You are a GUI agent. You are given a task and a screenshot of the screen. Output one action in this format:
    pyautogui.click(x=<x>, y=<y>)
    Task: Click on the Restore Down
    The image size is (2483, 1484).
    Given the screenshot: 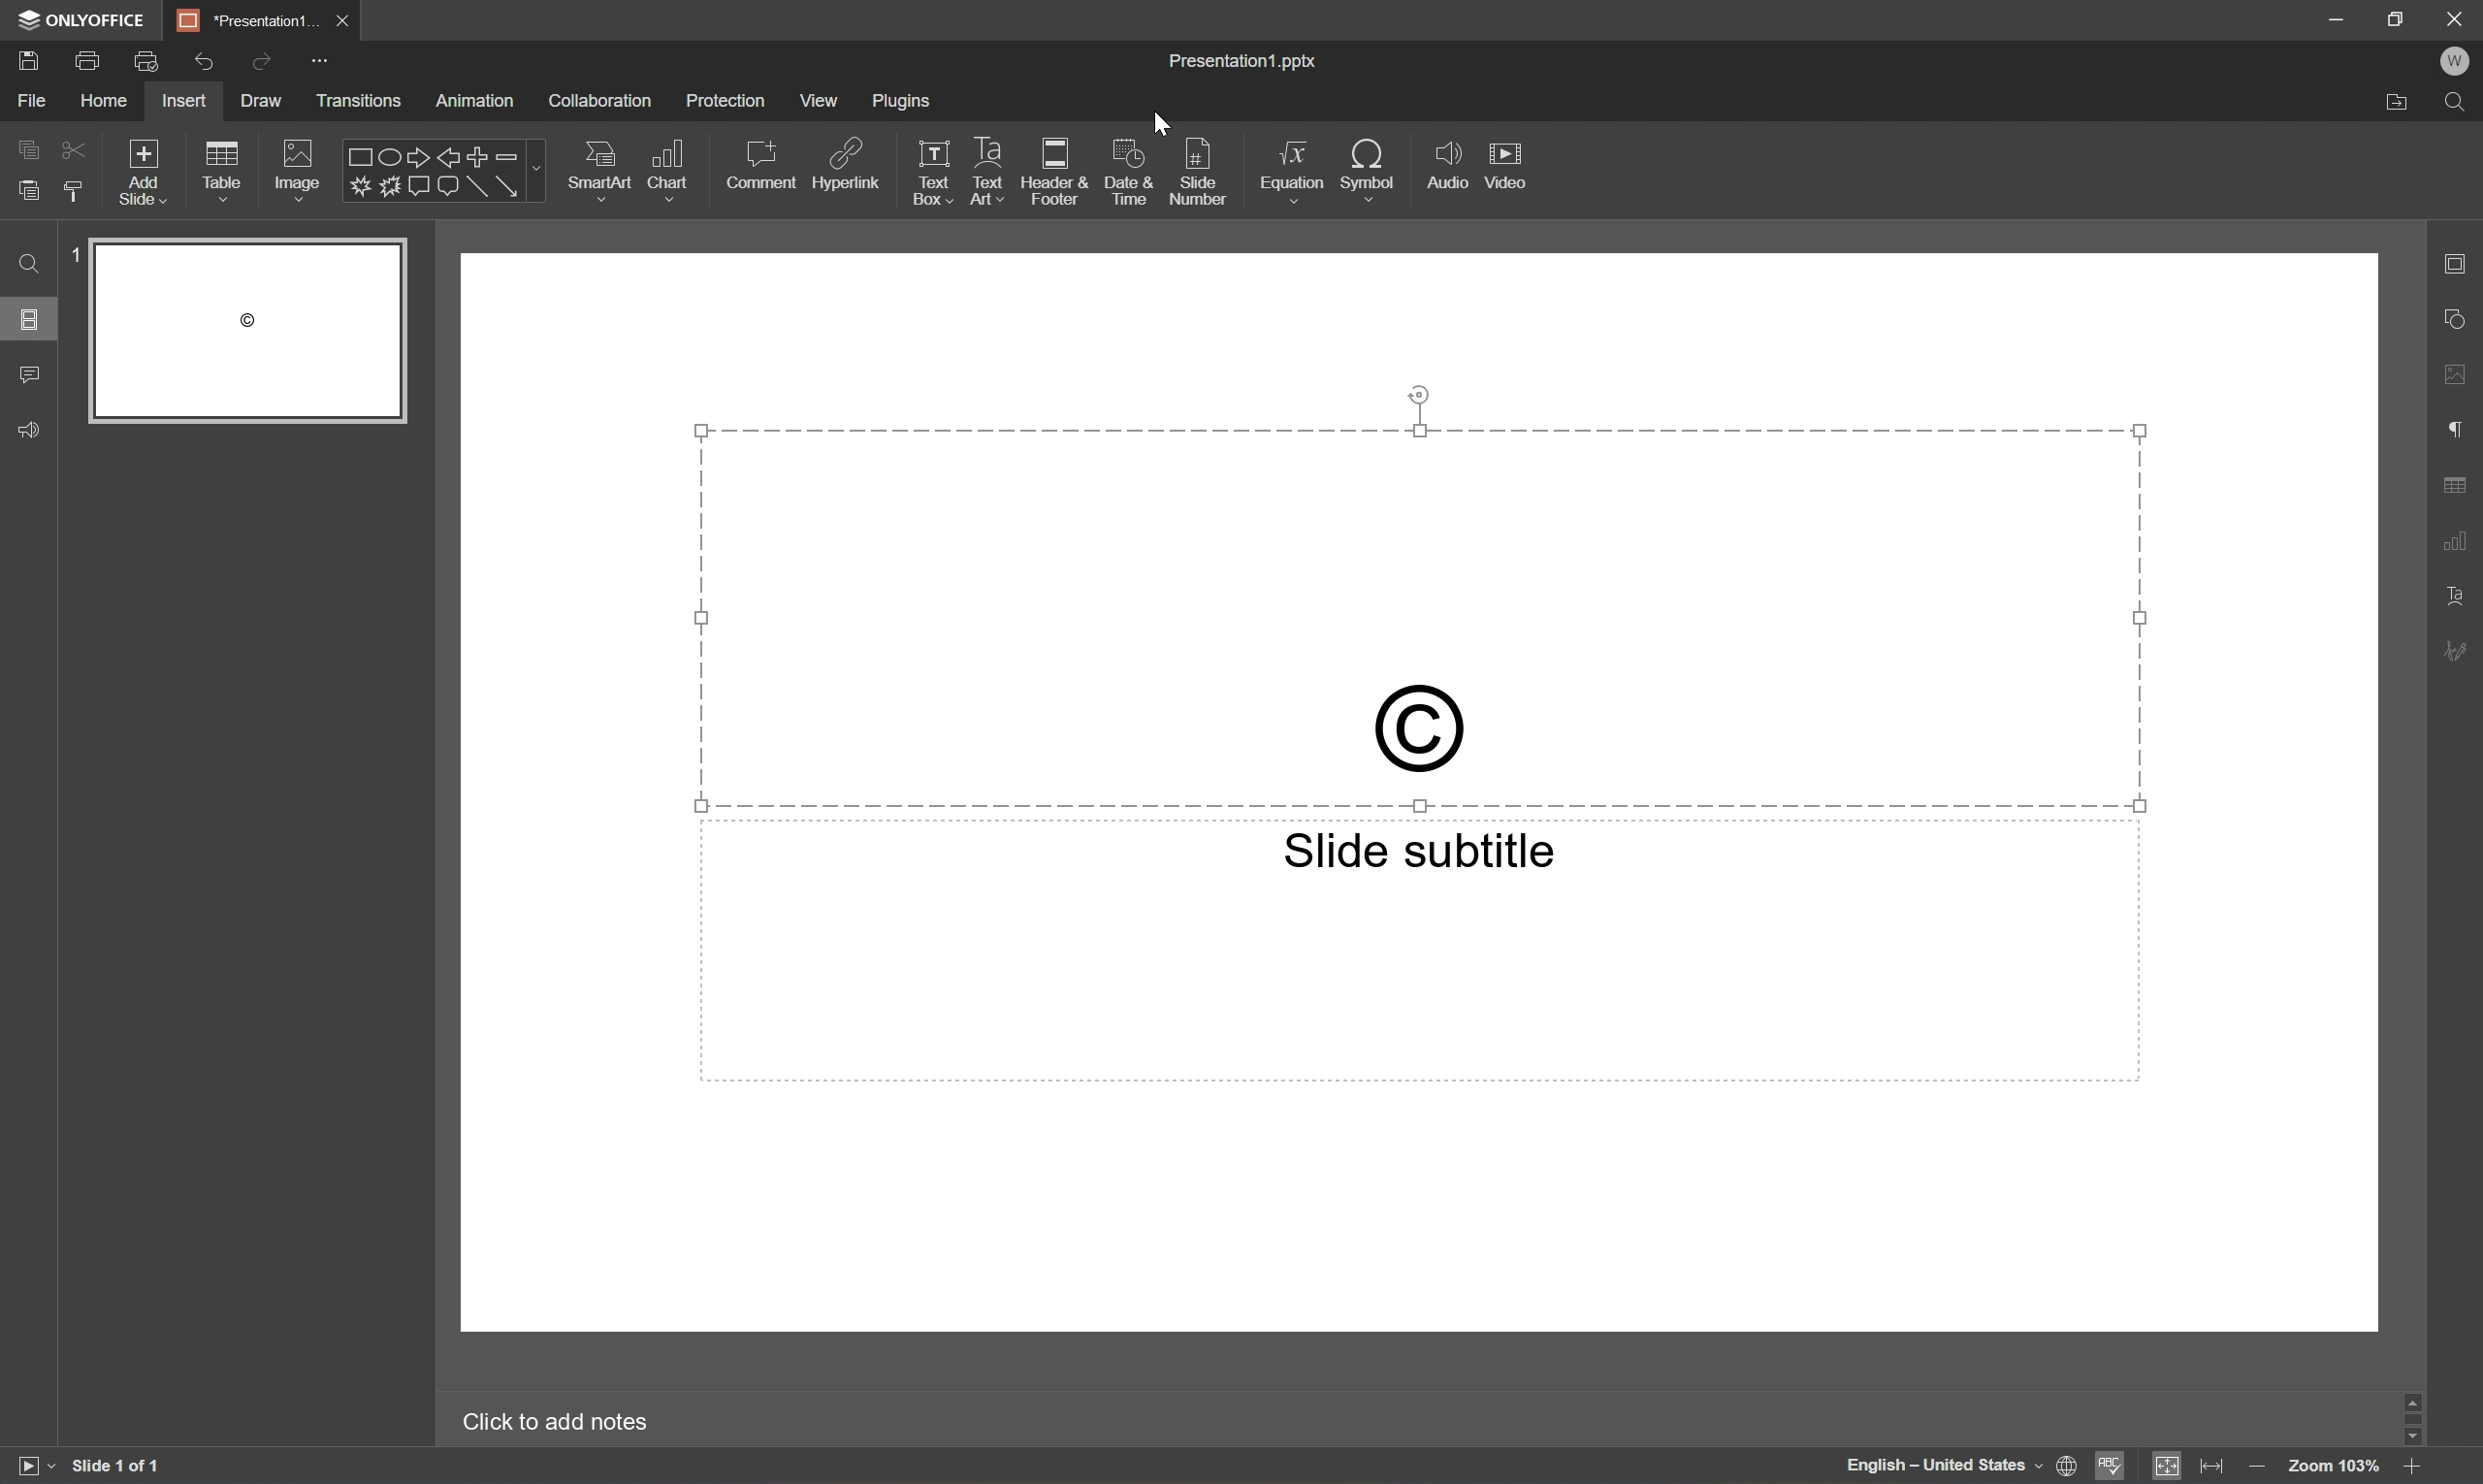 What is the action you would take?
    pyautogui.click(x=2396, y=17)
    